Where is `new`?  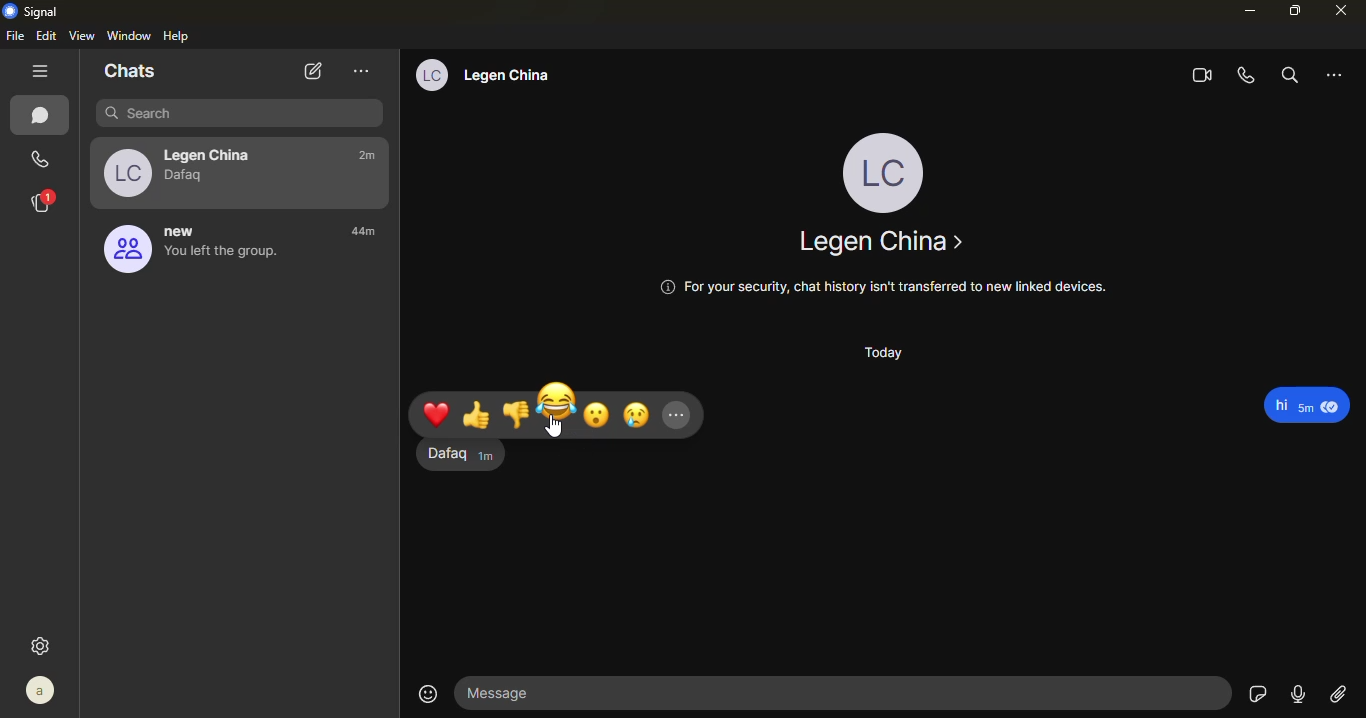
new is located at coordinates (185, 231).